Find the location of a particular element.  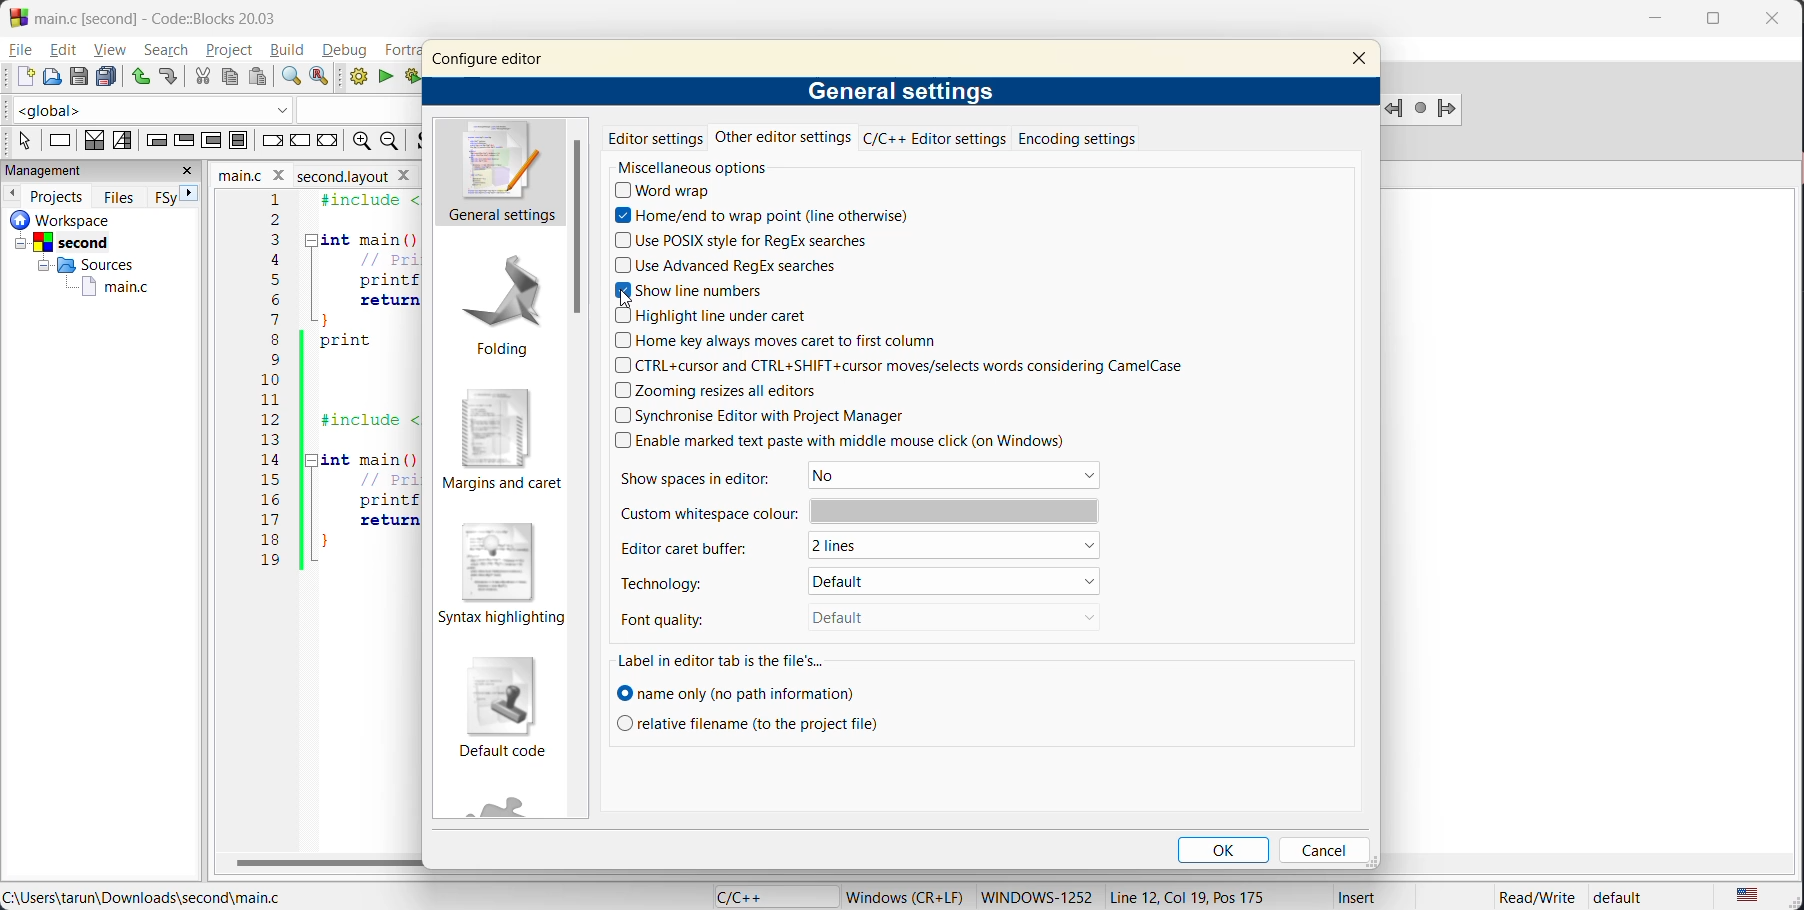

Default is located at coordinates (951, 580).